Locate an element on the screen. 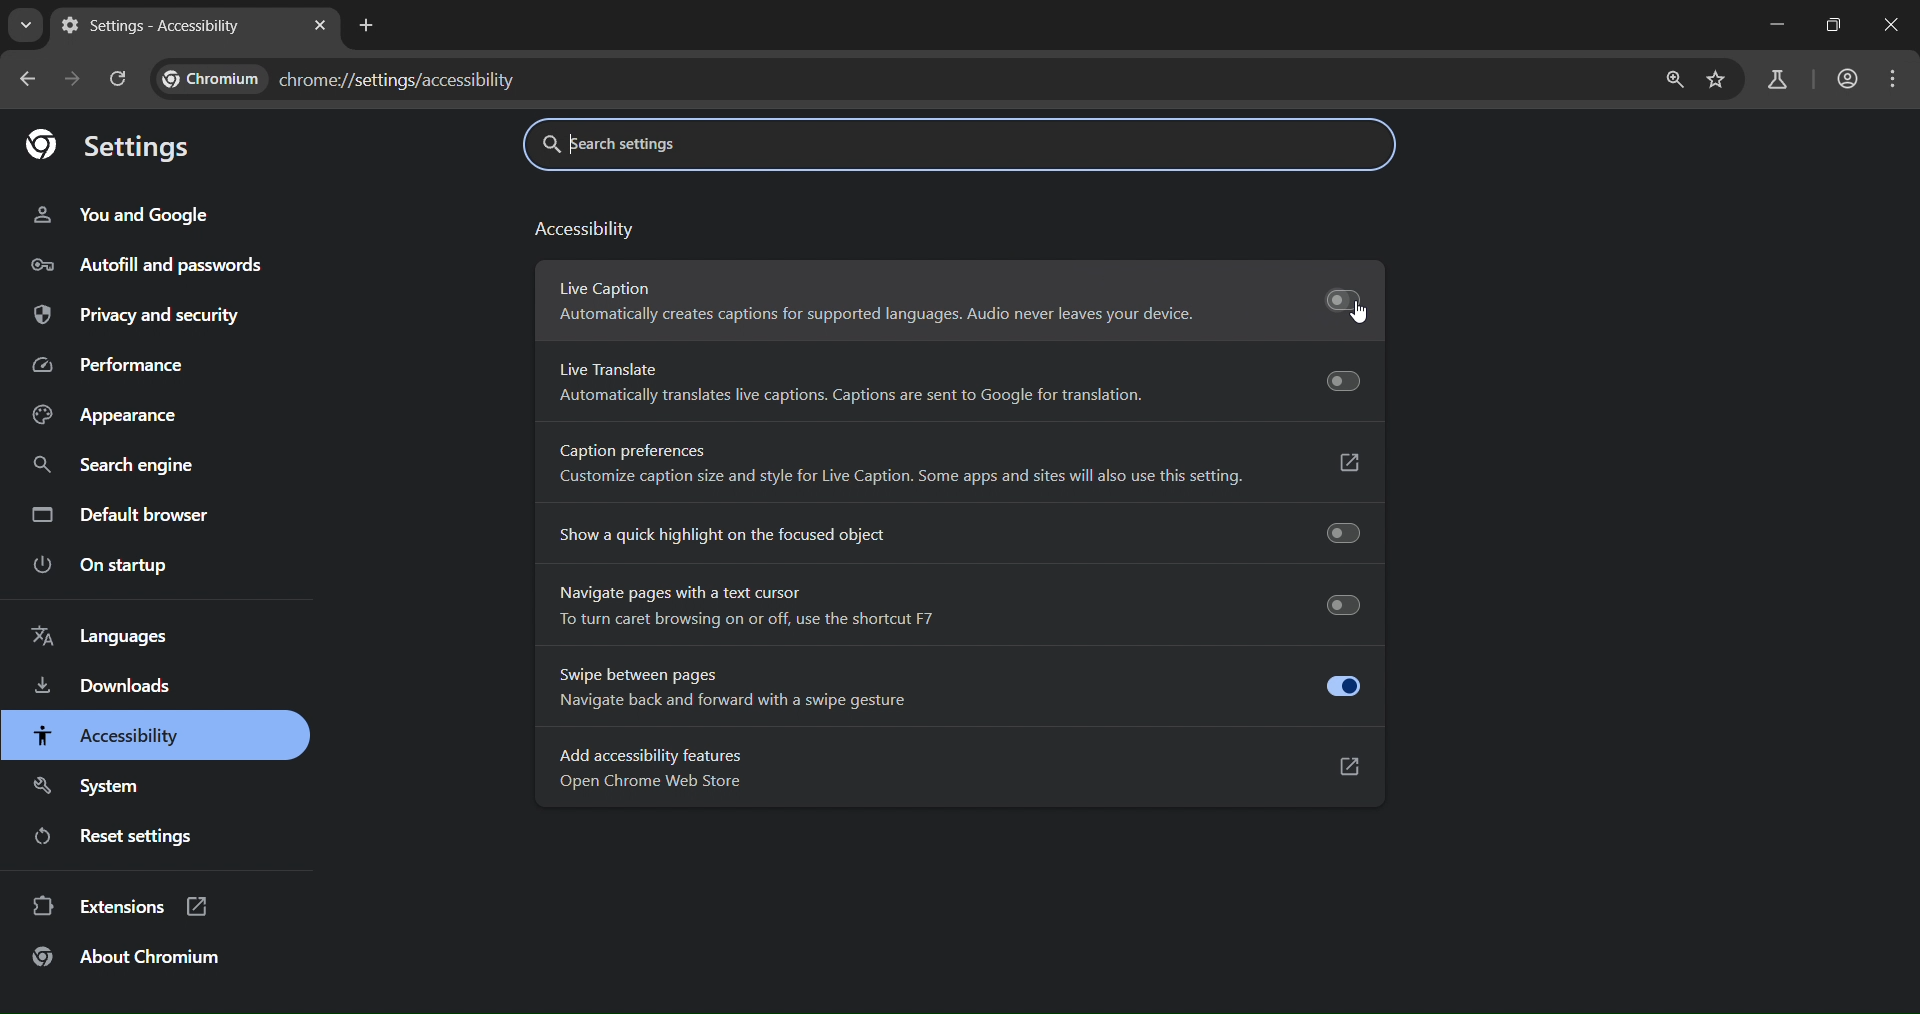 Image resolution: width=1920 pixels, height=1014 pixels. chrome://settings/accessibility is located at coordinates (353, 76).